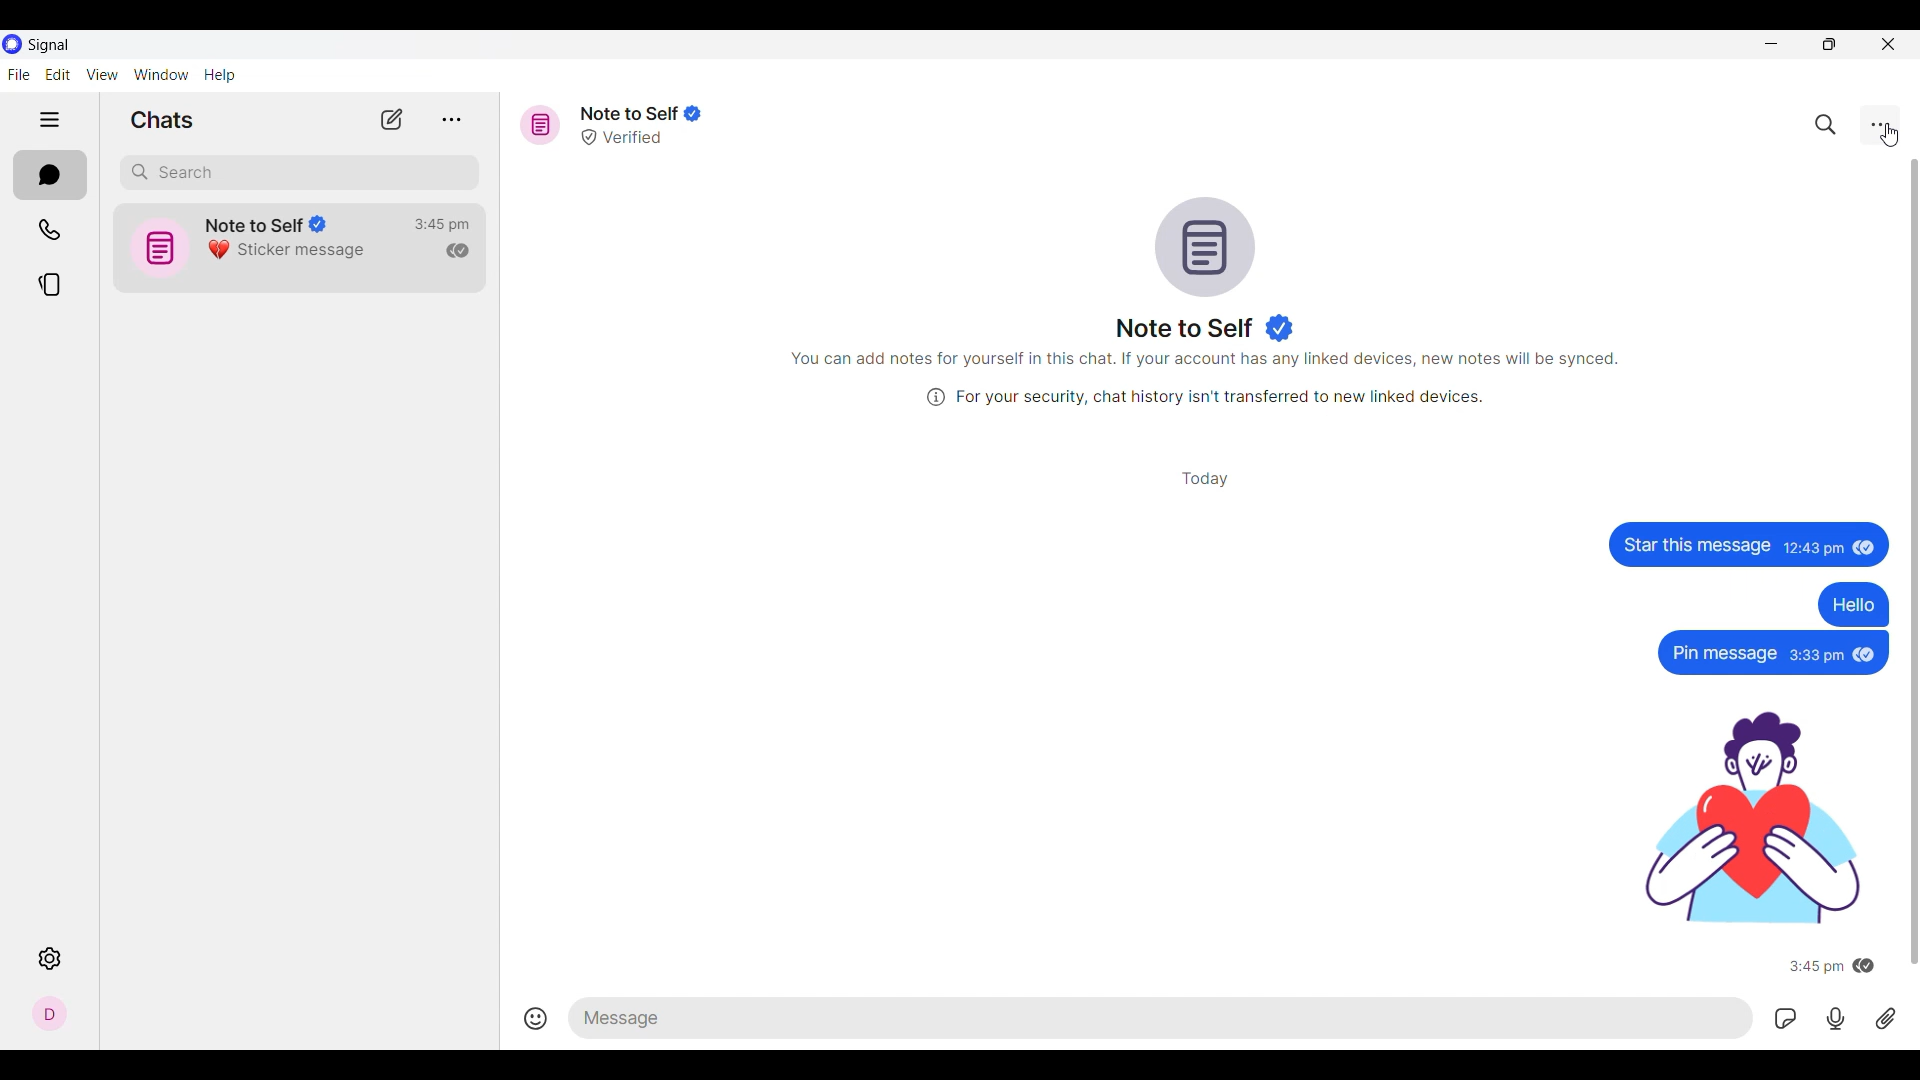 The height and width of the screenshot is (1080, 1920). What do you see at coordinates (1885, 1018) in the screenshot?
I see `Attachment ` at bounding box center [1885, 1018].